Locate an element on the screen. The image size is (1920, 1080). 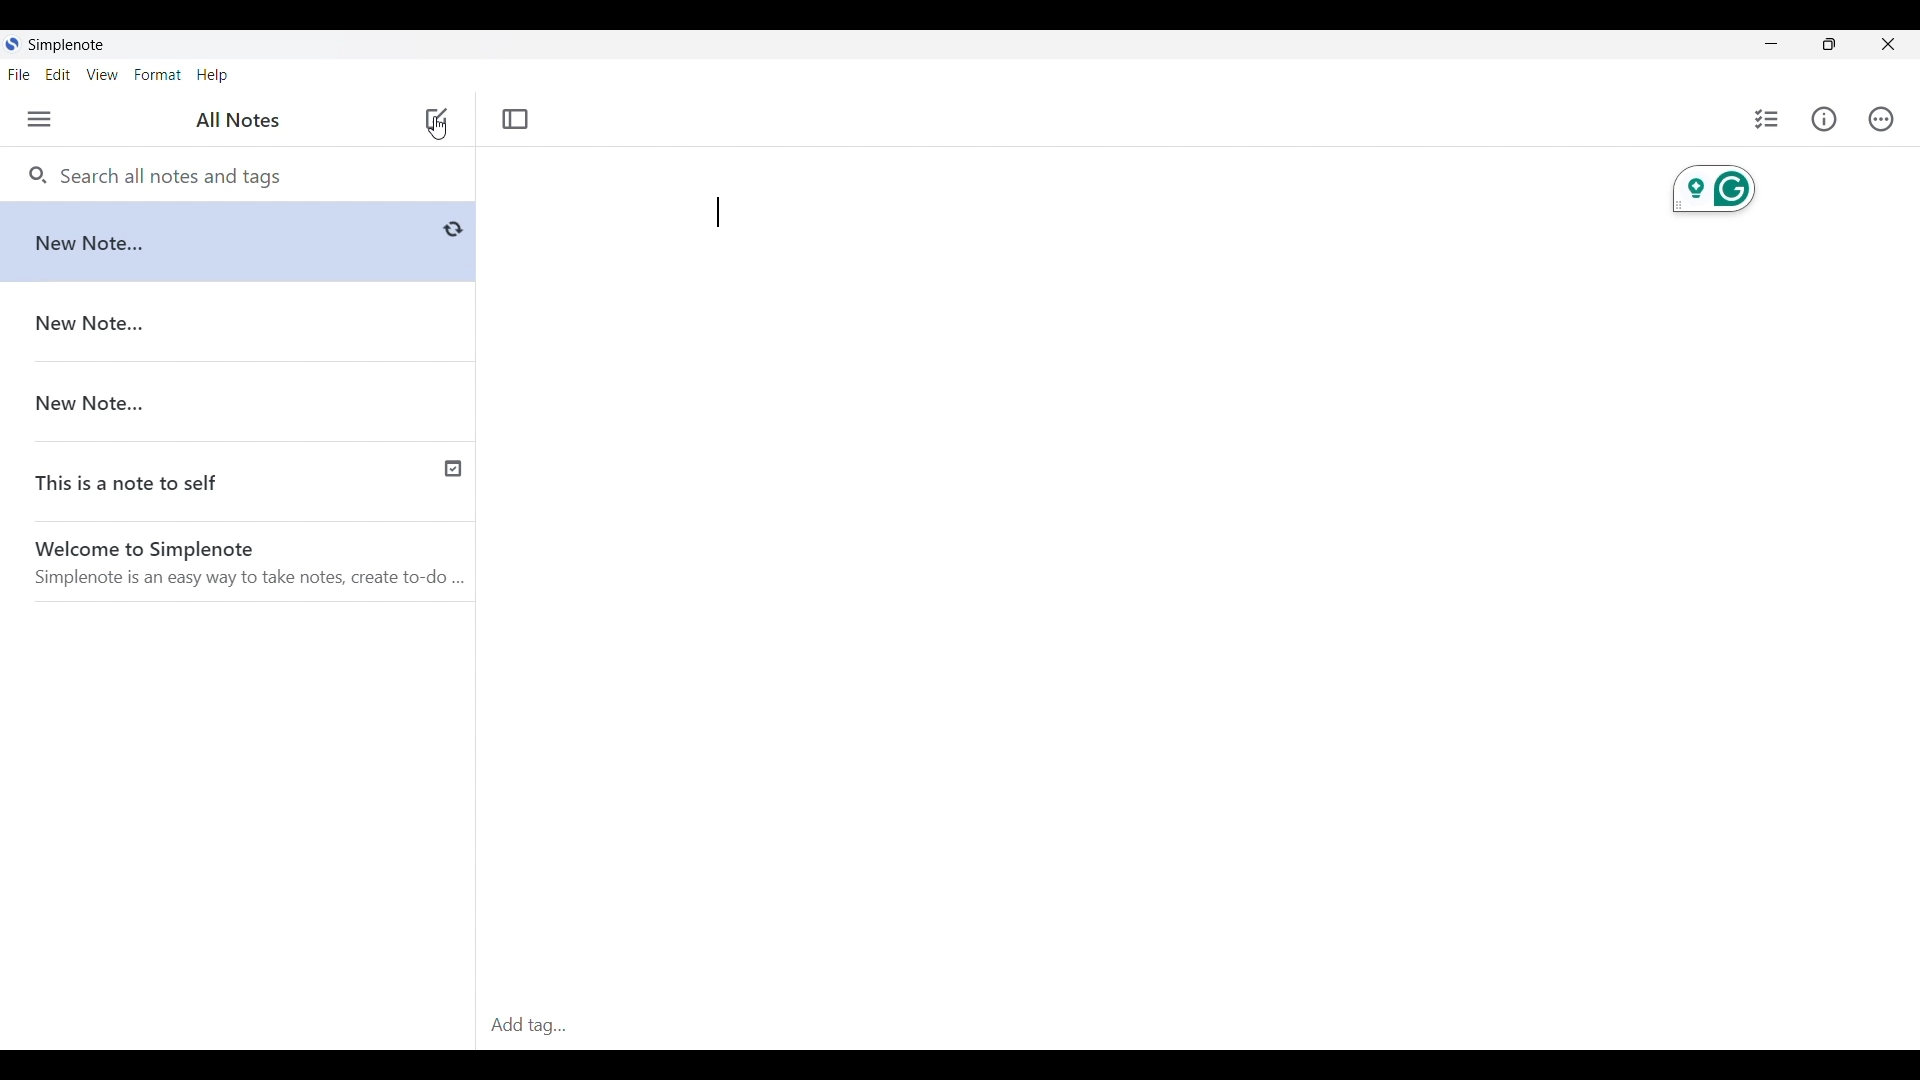
View is located at coordinates (103, 74).